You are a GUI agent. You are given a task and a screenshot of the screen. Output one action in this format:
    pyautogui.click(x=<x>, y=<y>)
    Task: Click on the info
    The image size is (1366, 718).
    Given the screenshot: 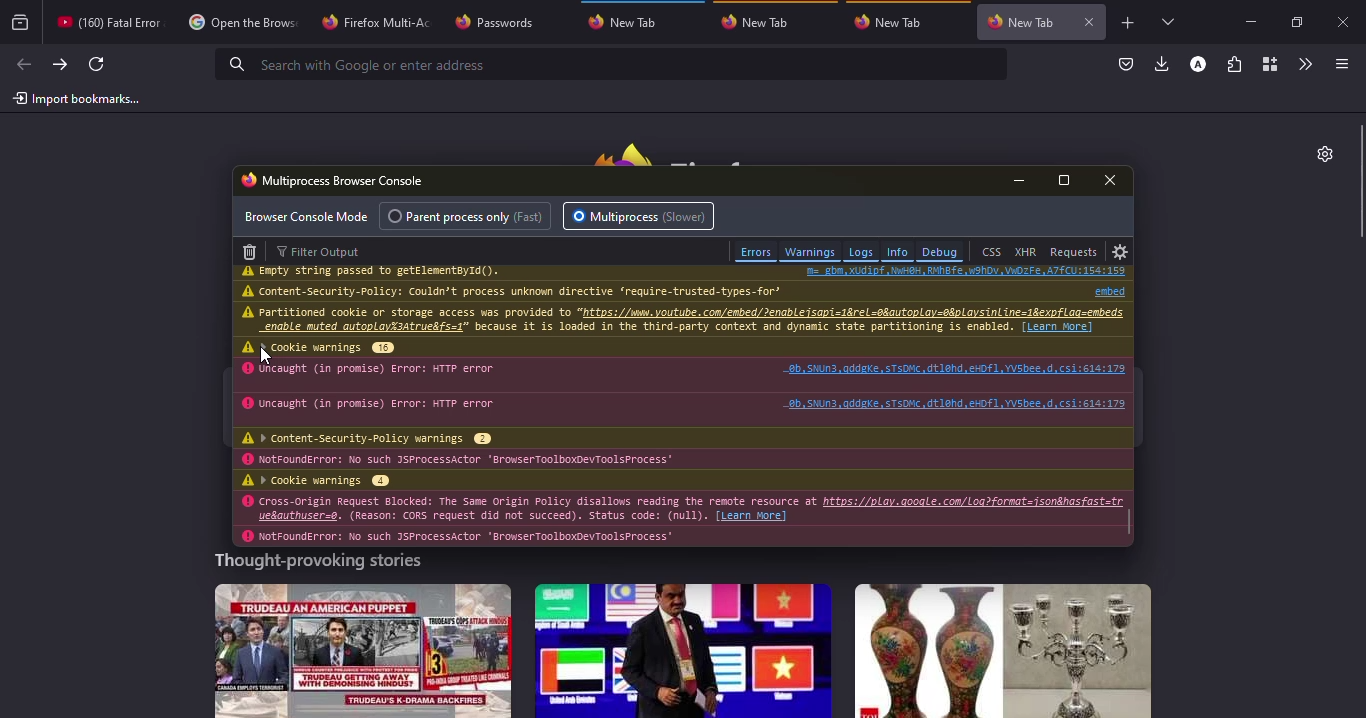 What is the action you would take?
    pyautogui.click(x=383, y=272)
    